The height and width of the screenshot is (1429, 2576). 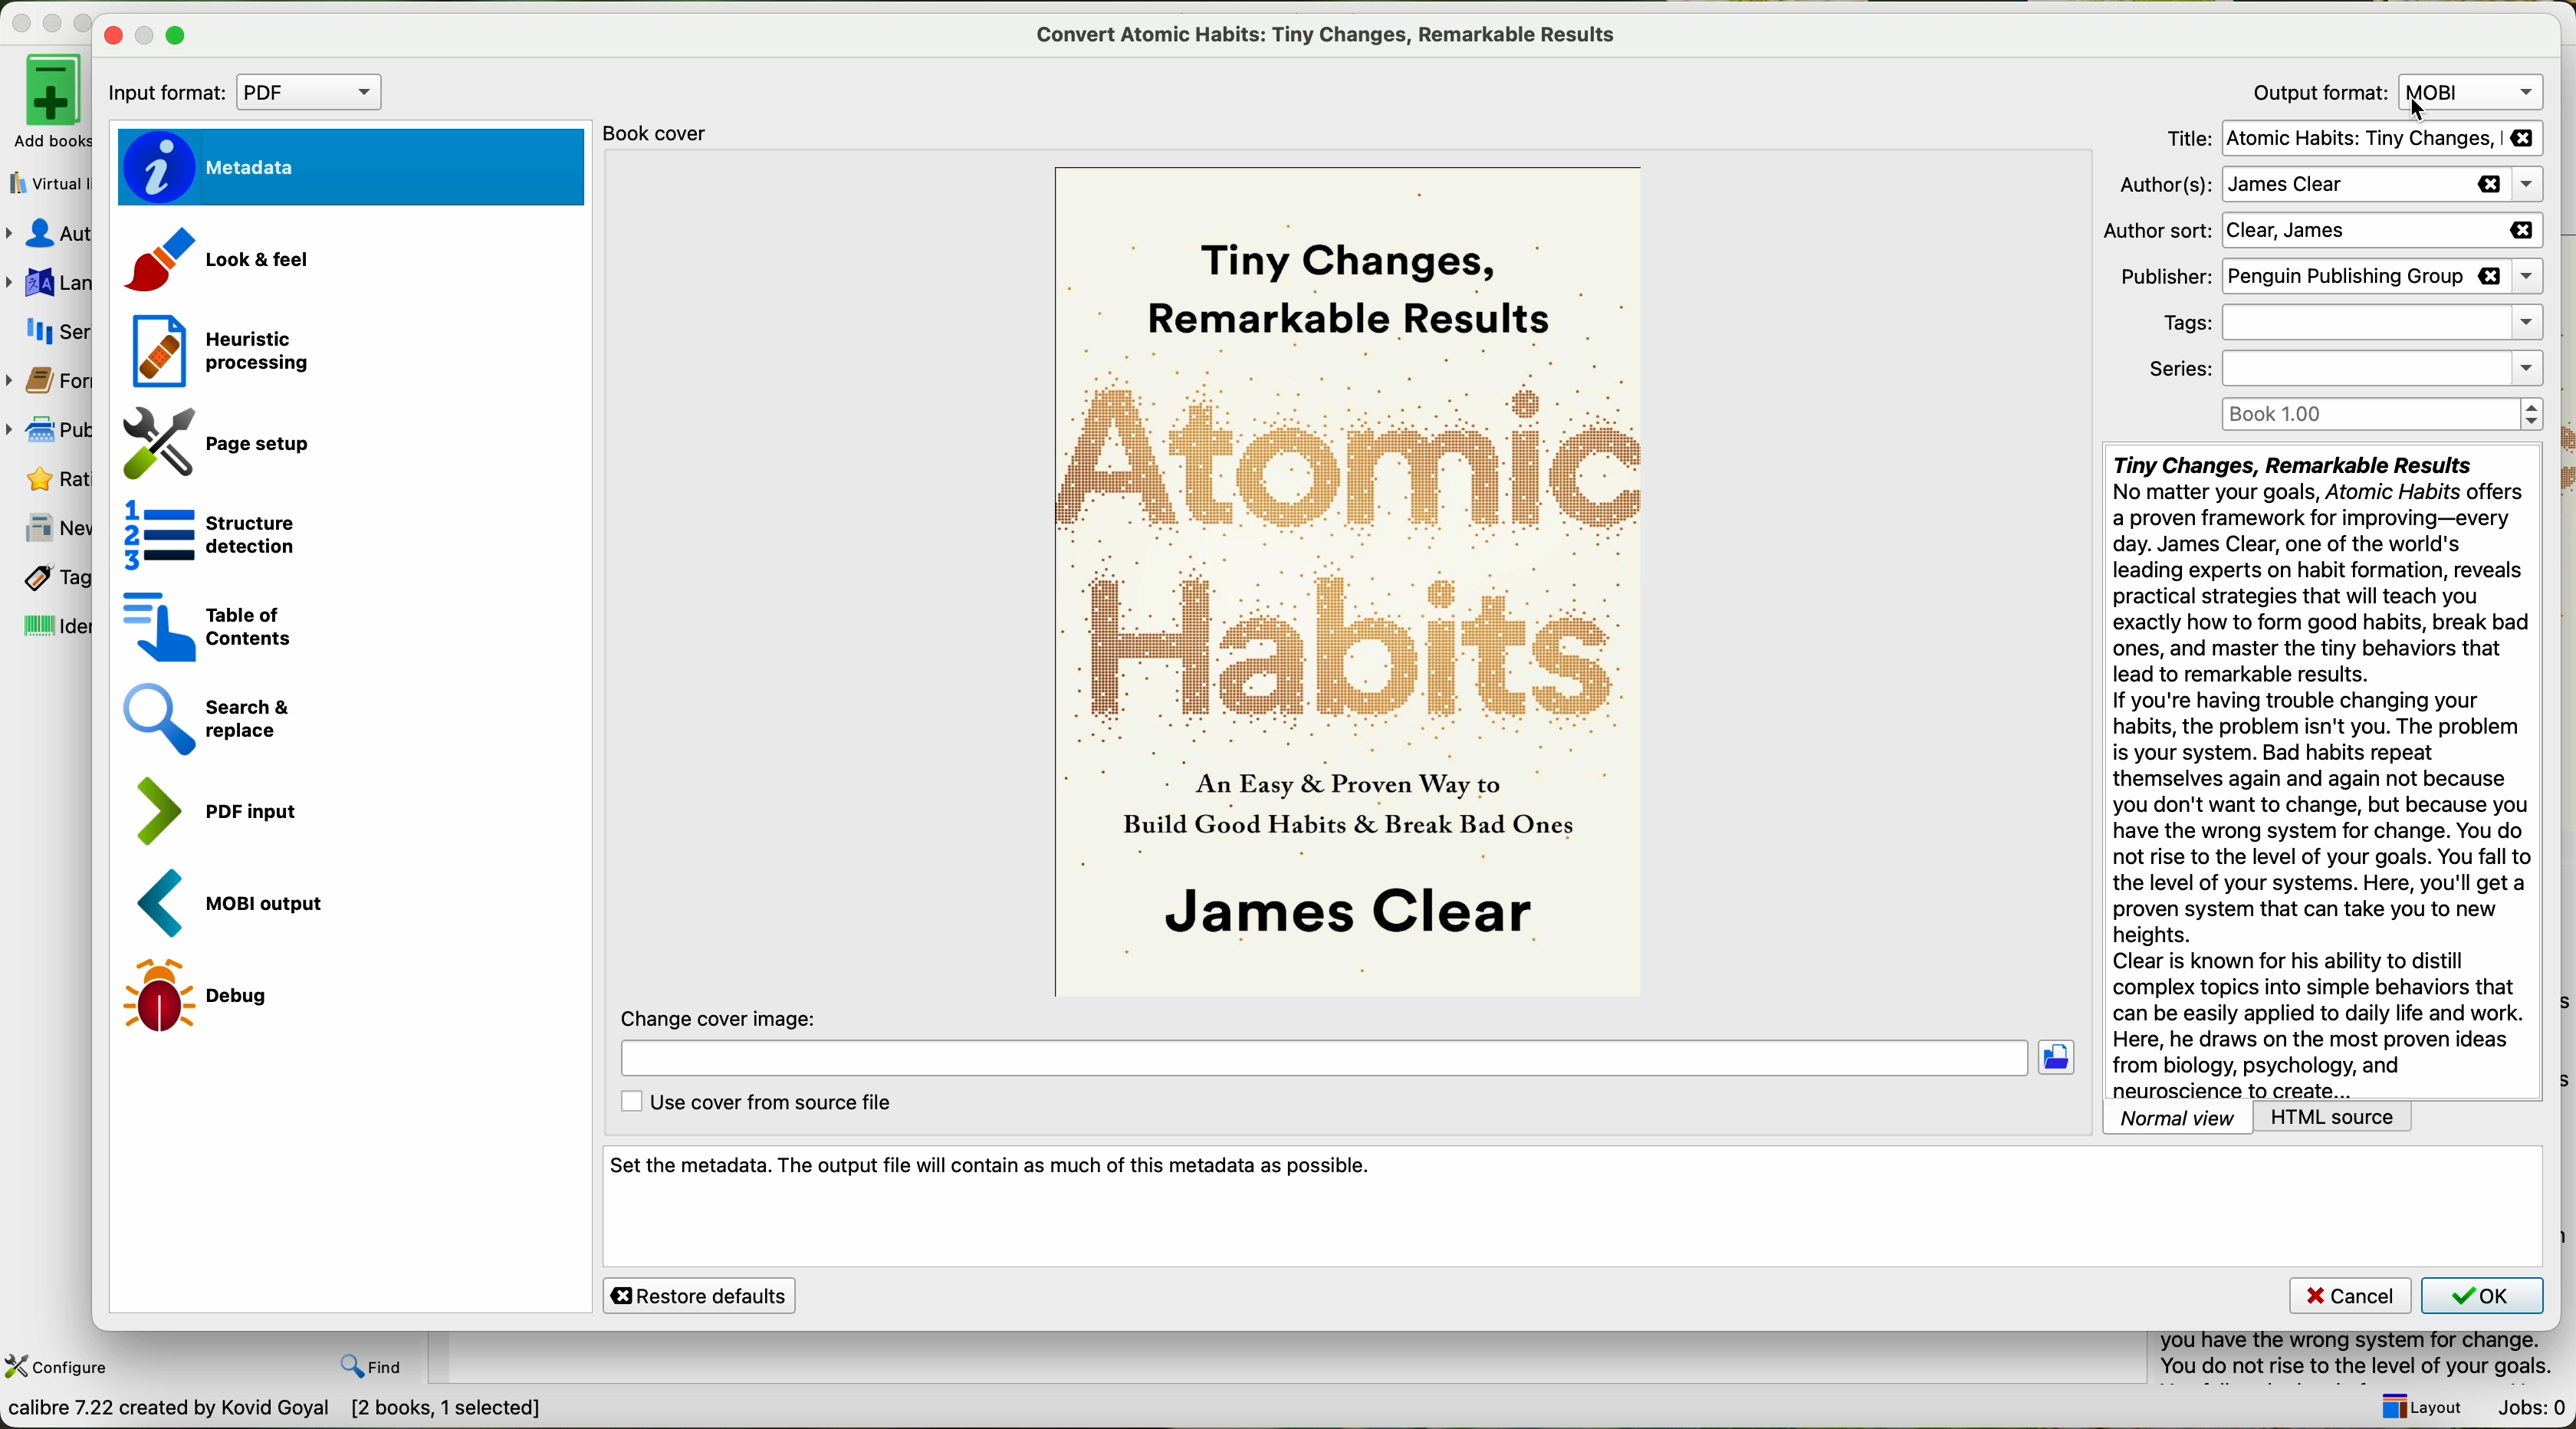 What do you see at coordinates (201, 997) in the screenshot?
I see `debug` at bounding box center [201, 997].